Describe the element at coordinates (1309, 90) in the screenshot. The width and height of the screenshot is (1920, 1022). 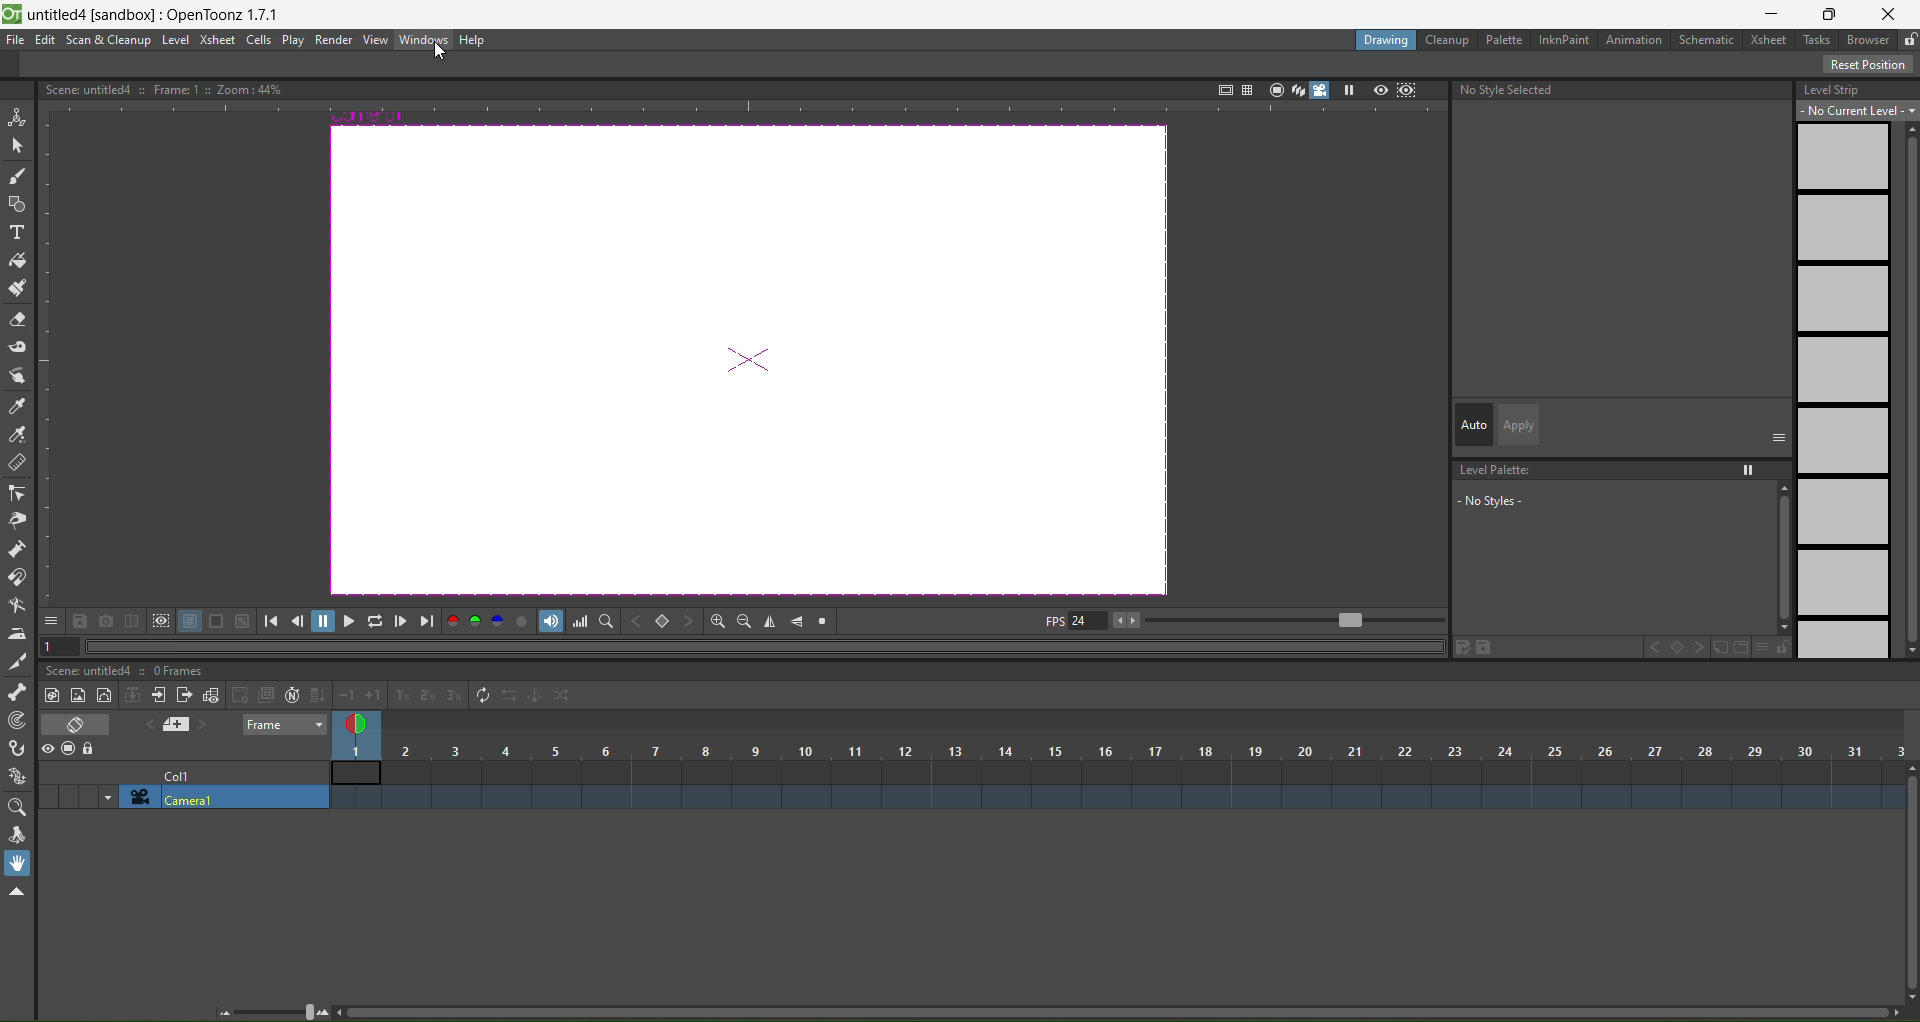
I see `camera view` at that location.